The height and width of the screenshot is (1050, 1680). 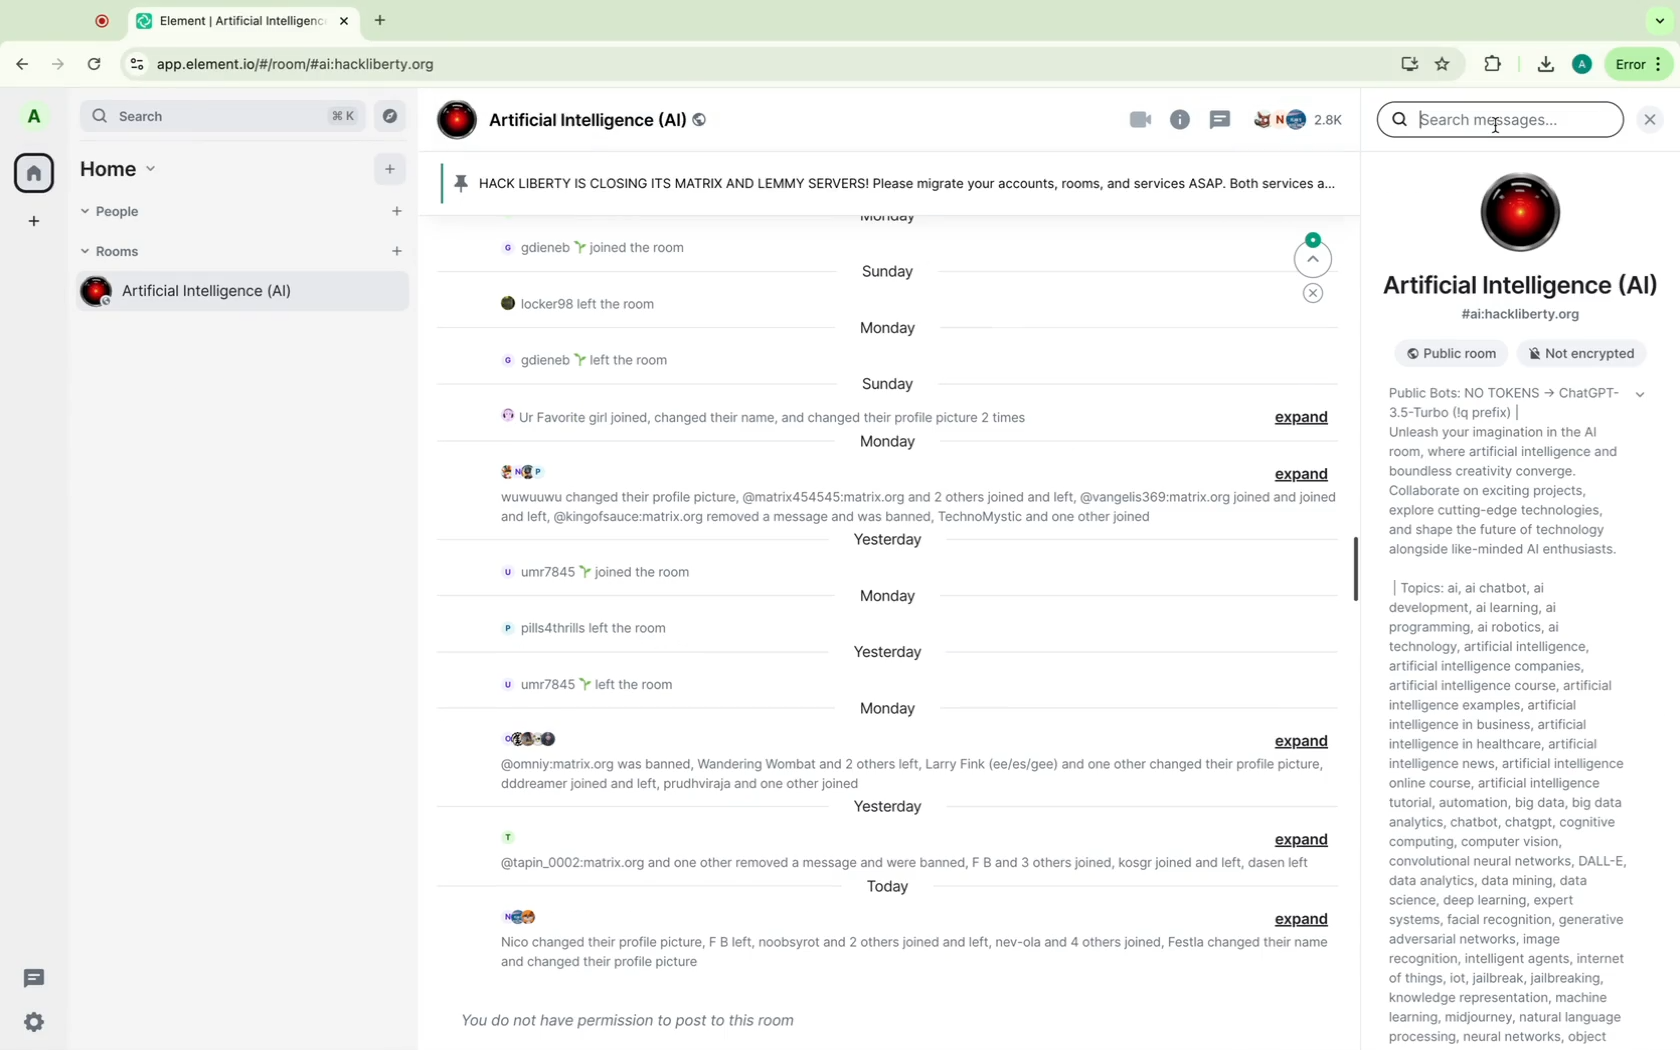 I want to click on message, so click(x=767, y=417).